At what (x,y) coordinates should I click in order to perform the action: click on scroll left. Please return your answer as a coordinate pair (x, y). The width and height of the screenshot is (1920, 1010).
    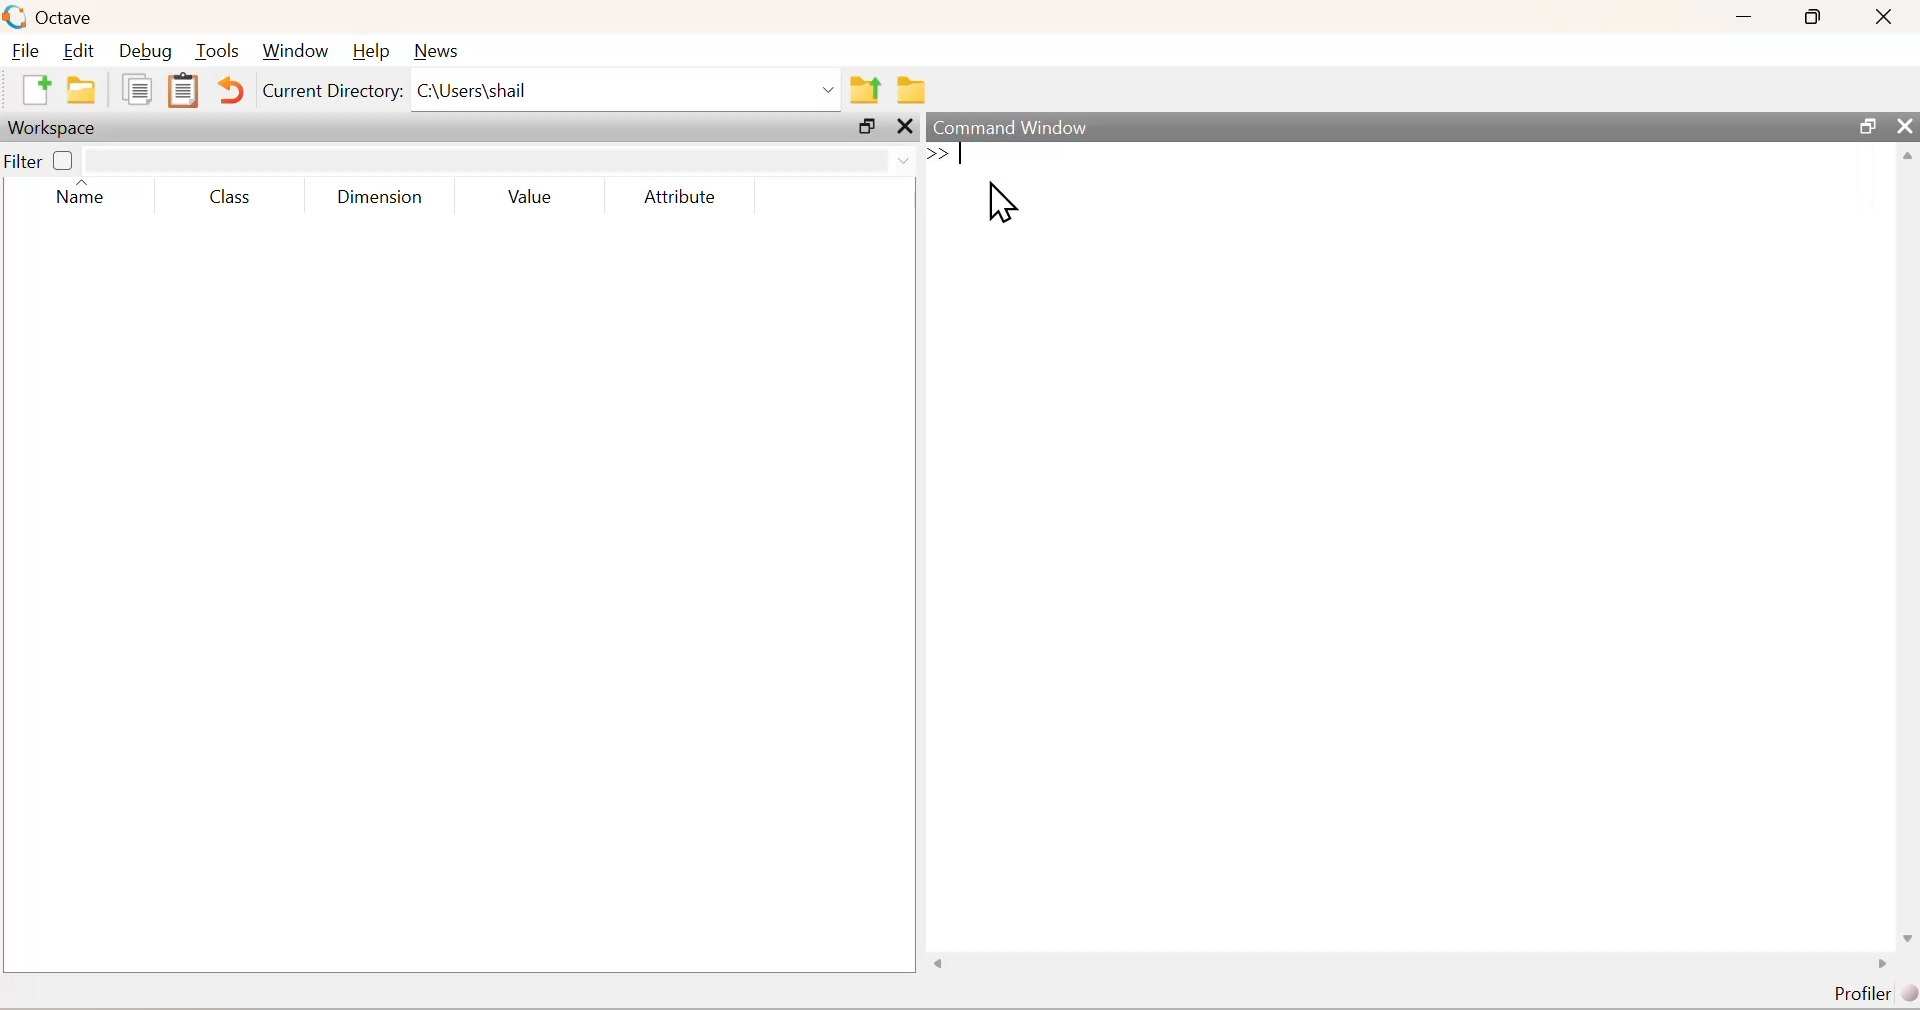
    Looking at the image, I should click on (1878, 964).